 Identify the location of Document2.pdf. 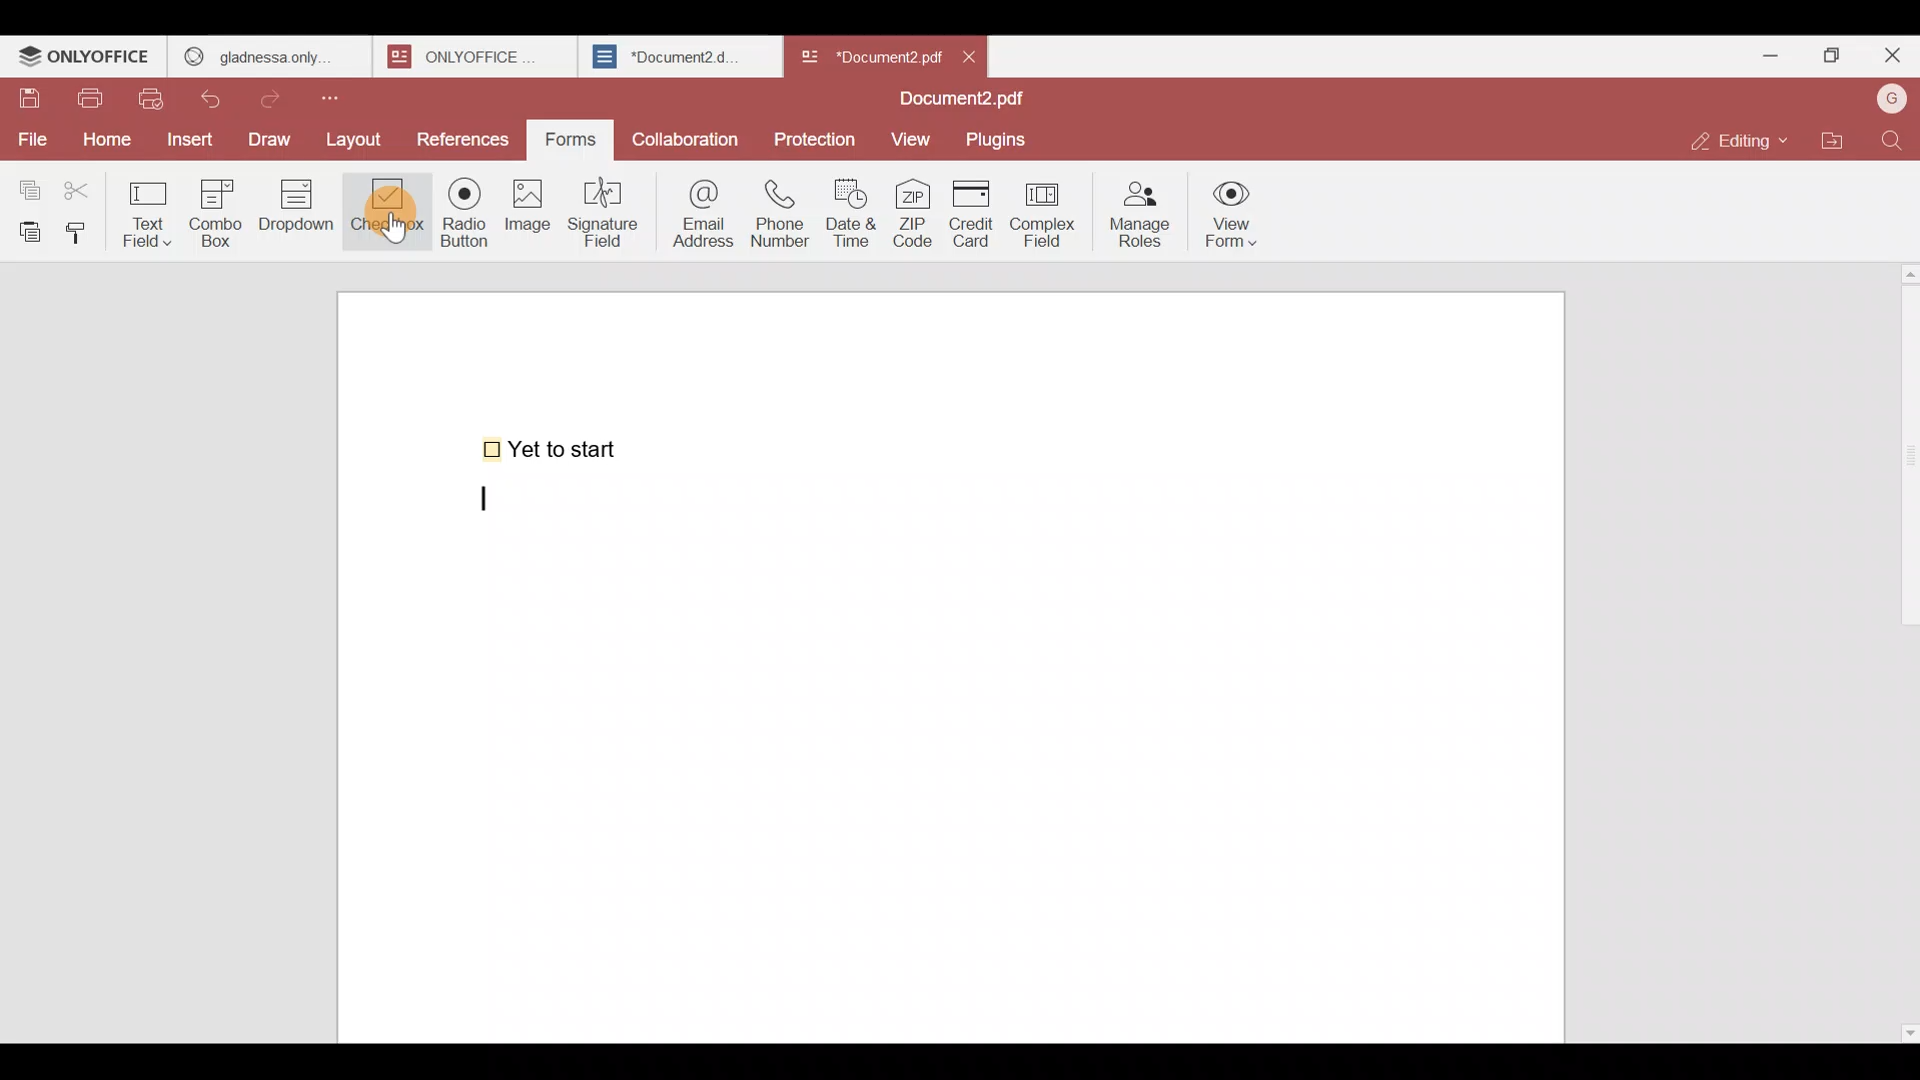
(956, 101).